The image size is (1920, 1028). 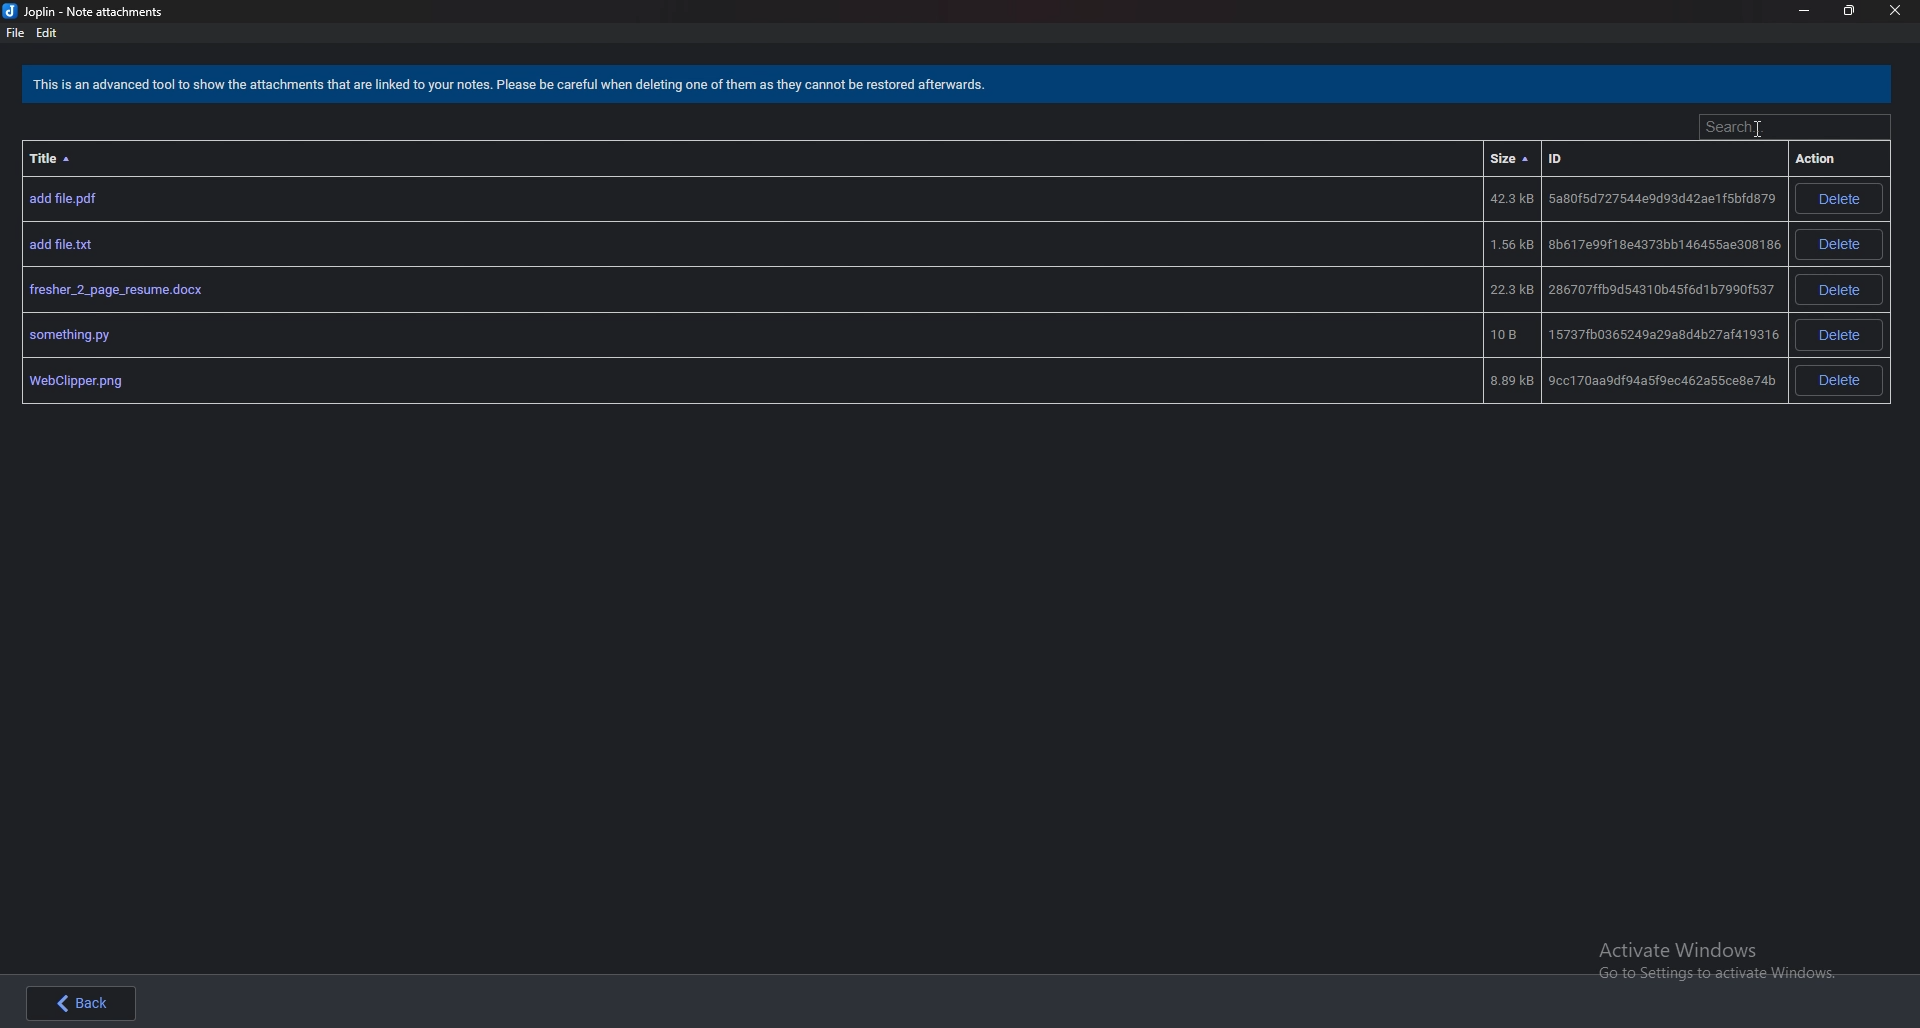 I want to click on delete, so click(x=1837, y=289).